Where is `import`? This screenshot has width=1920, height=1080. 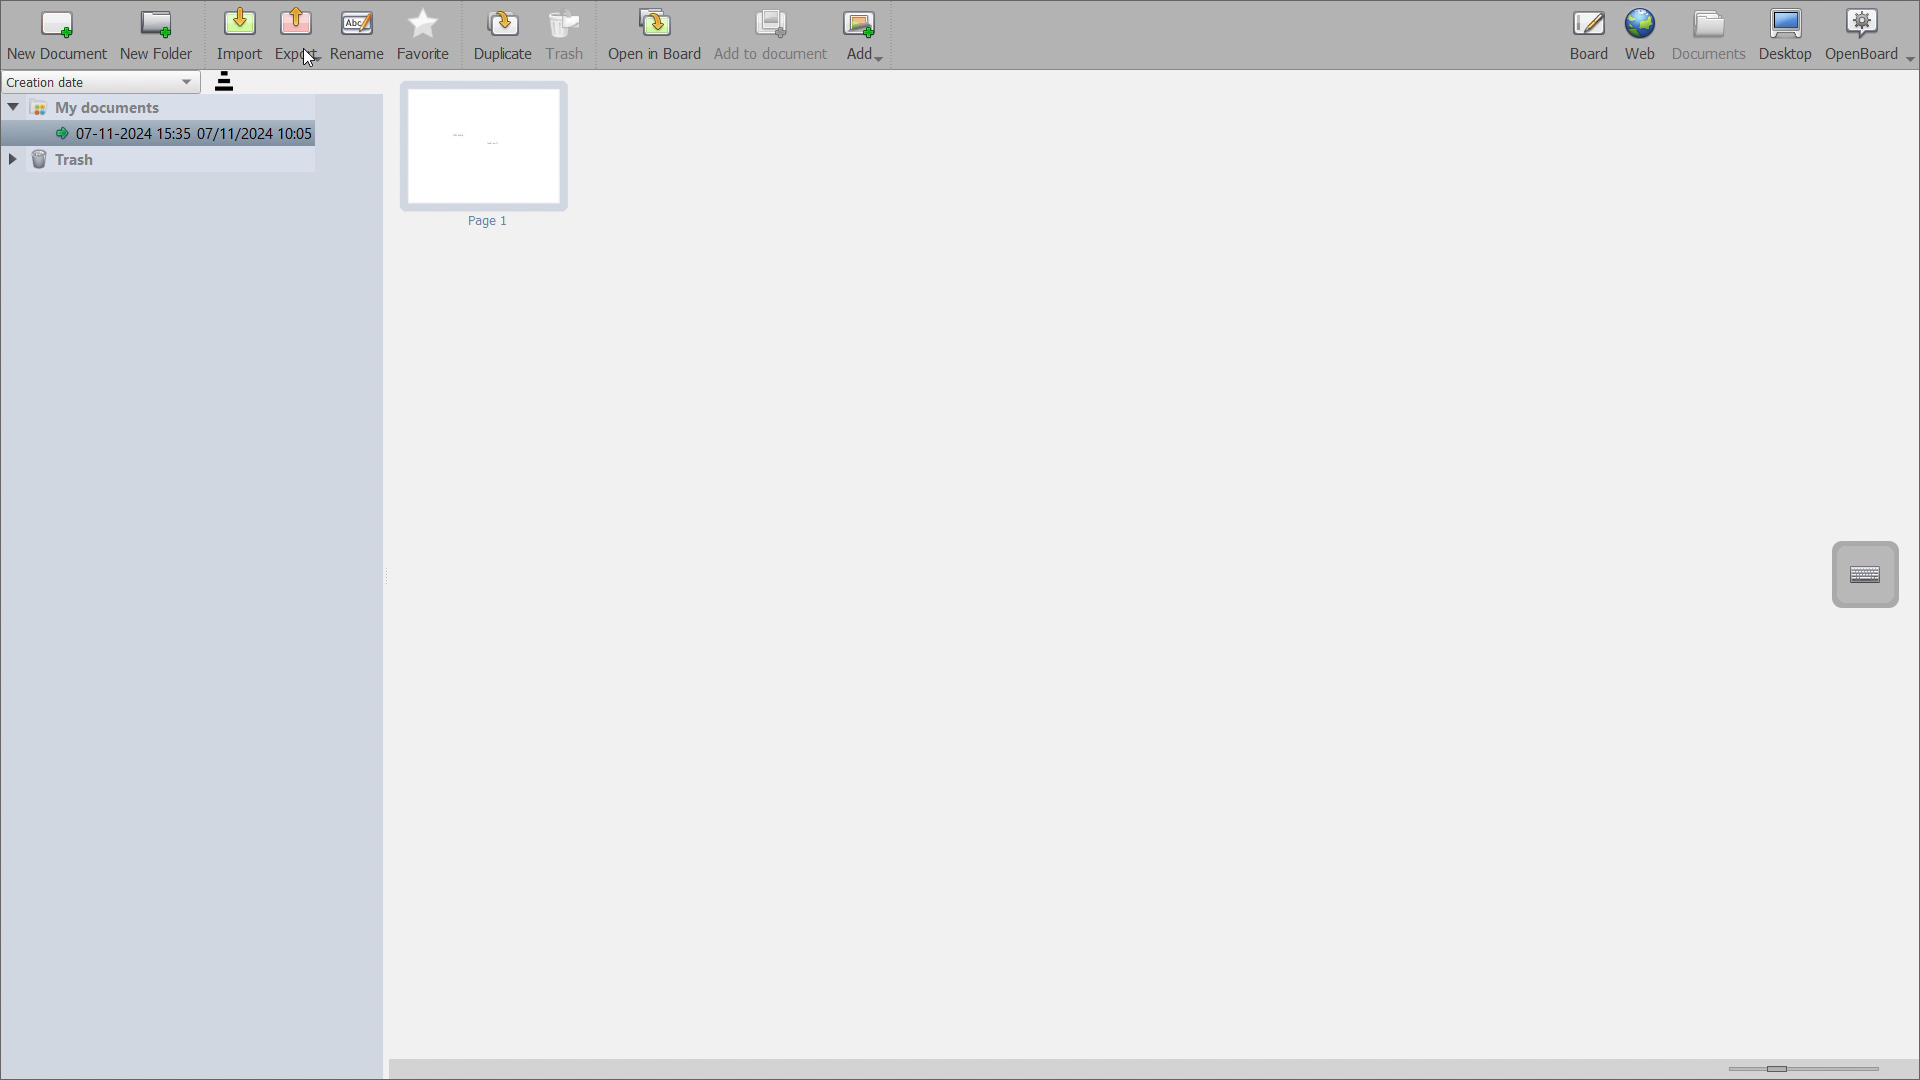 import is located at coordinates (239, 35).